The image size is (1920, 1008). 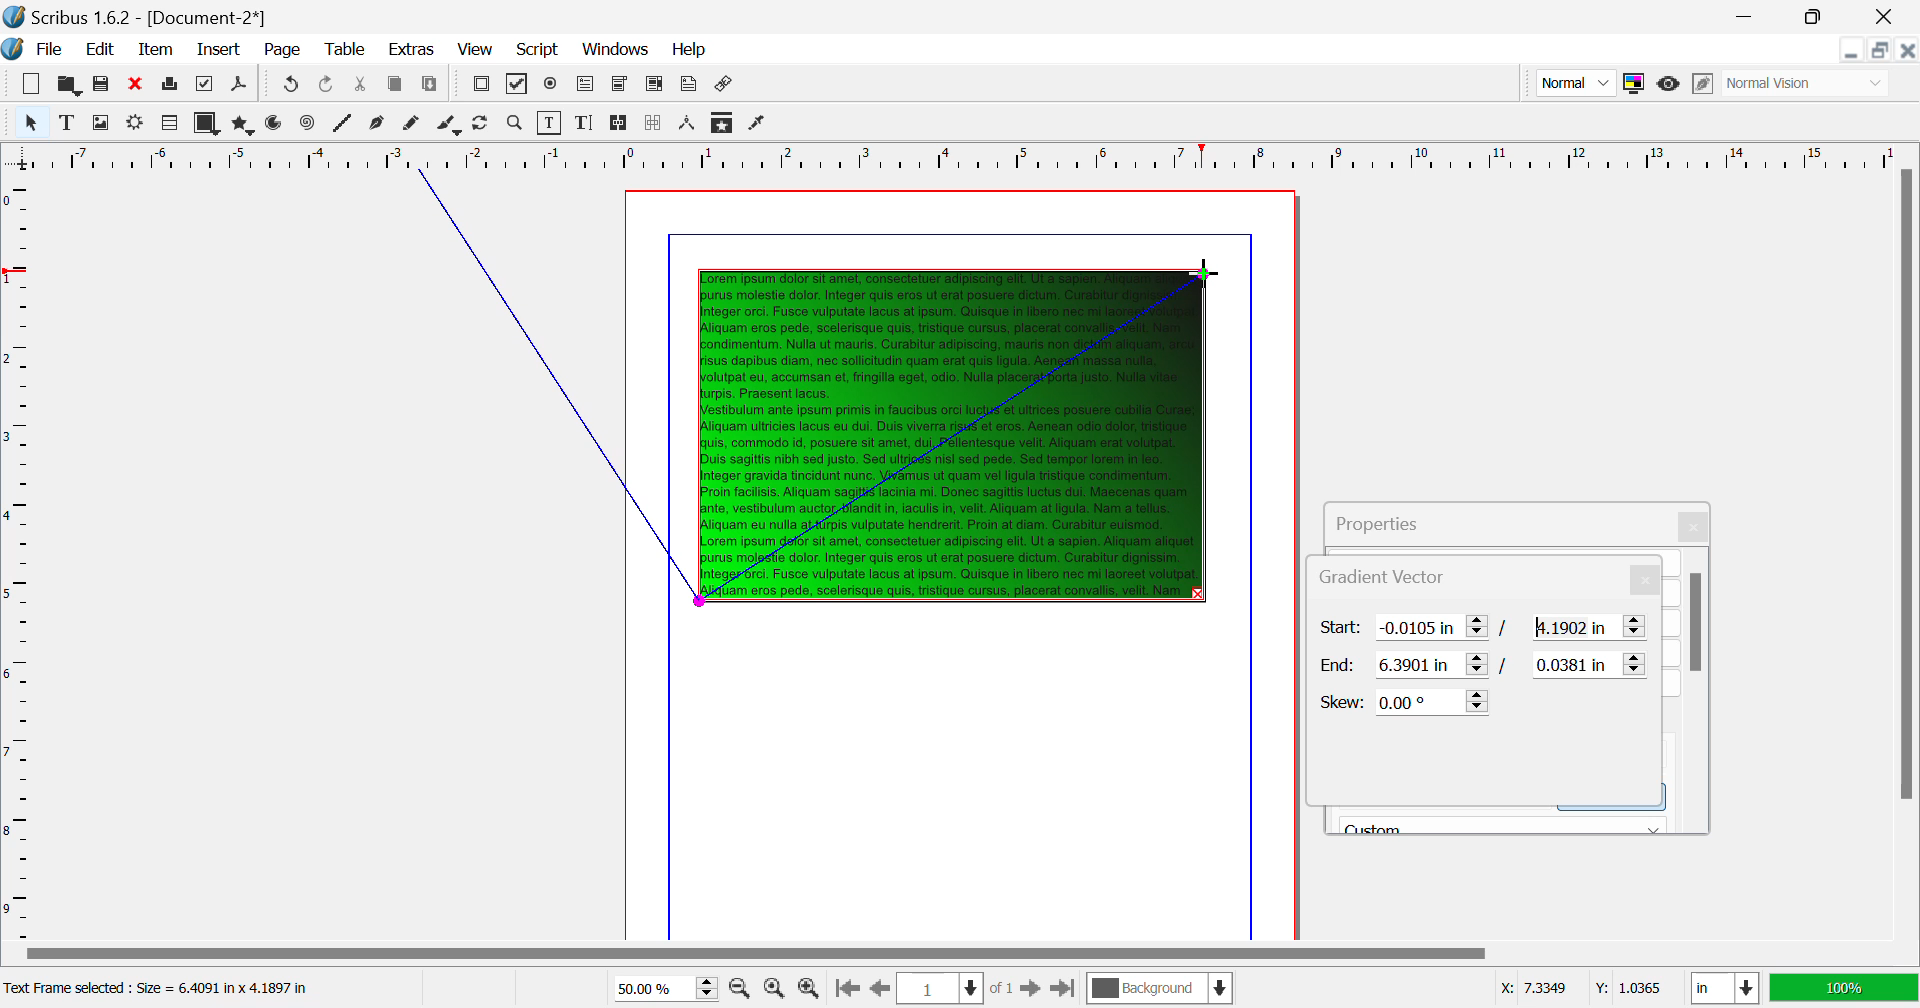 What do you see at coordinates (409, 50) in the screenshot?
I see `Extras` at bounding box center [409, 50].